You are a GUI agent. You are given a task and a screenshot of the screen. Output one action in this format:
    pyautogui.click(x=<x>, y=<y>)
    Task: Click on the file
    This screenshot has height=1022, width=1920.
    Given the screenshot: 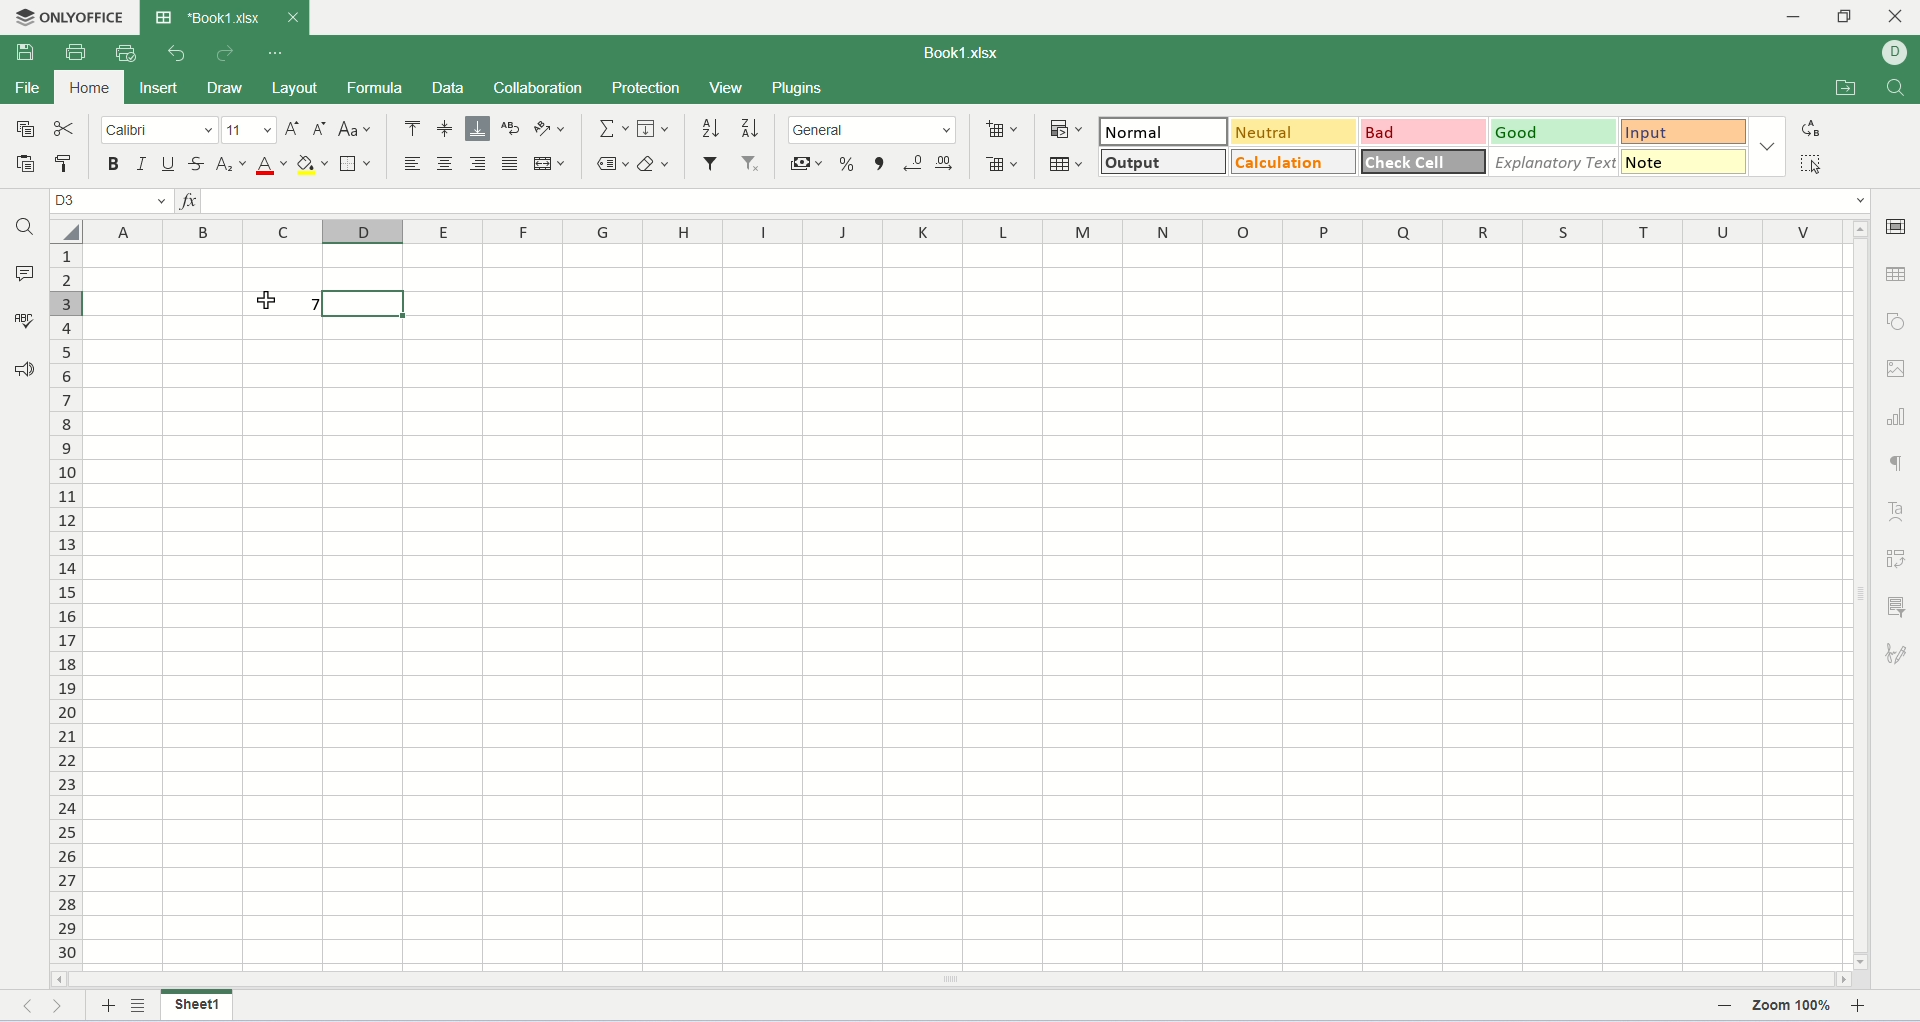 What is the action you would take?
    pyautogui.click(x=25, y=88)
    